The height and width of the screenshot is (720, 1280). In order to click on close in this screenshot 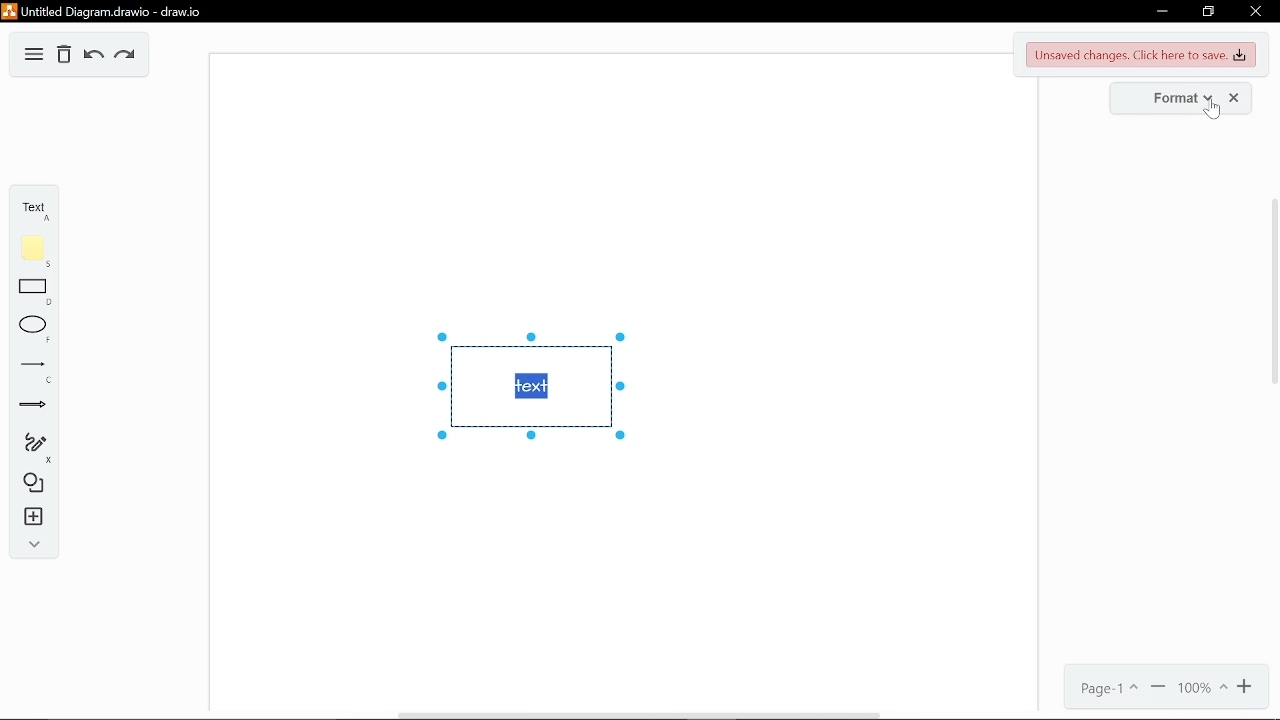, I will do `click(1254, 13)`.